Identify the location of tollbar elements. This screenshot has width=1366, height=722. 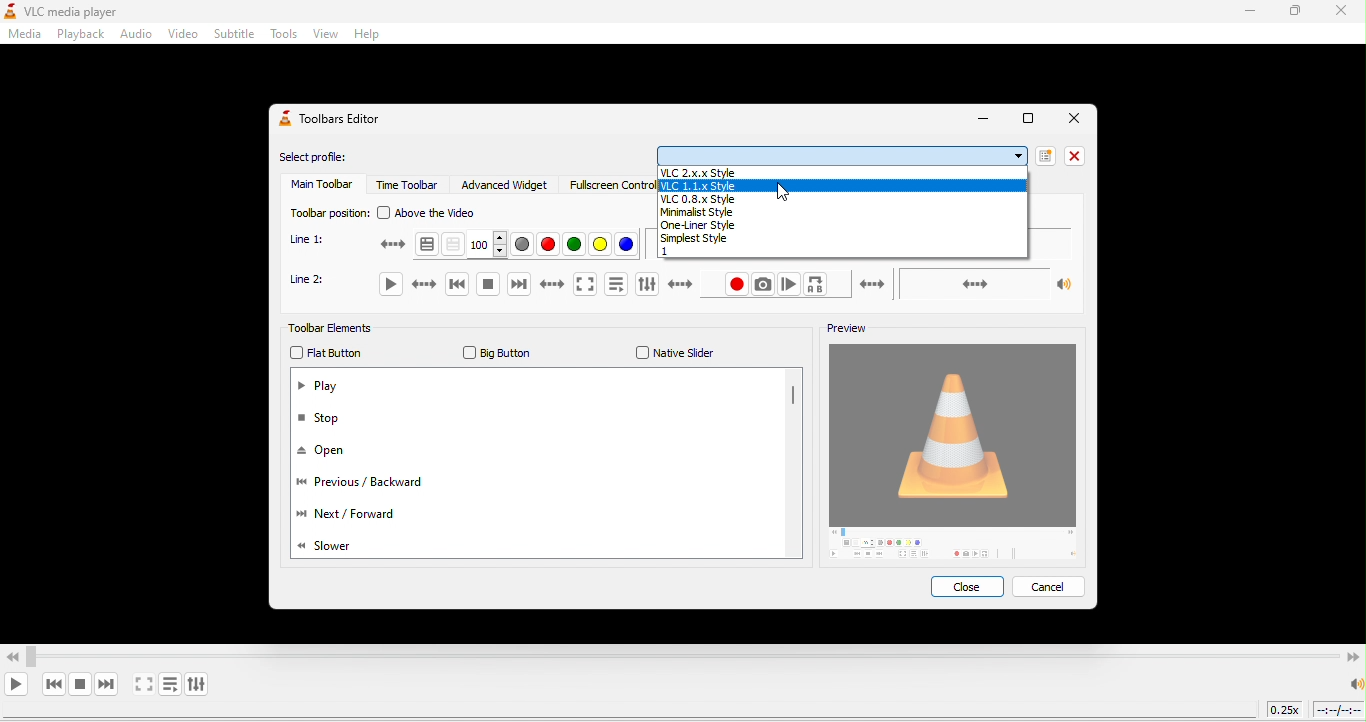
(342, 330).